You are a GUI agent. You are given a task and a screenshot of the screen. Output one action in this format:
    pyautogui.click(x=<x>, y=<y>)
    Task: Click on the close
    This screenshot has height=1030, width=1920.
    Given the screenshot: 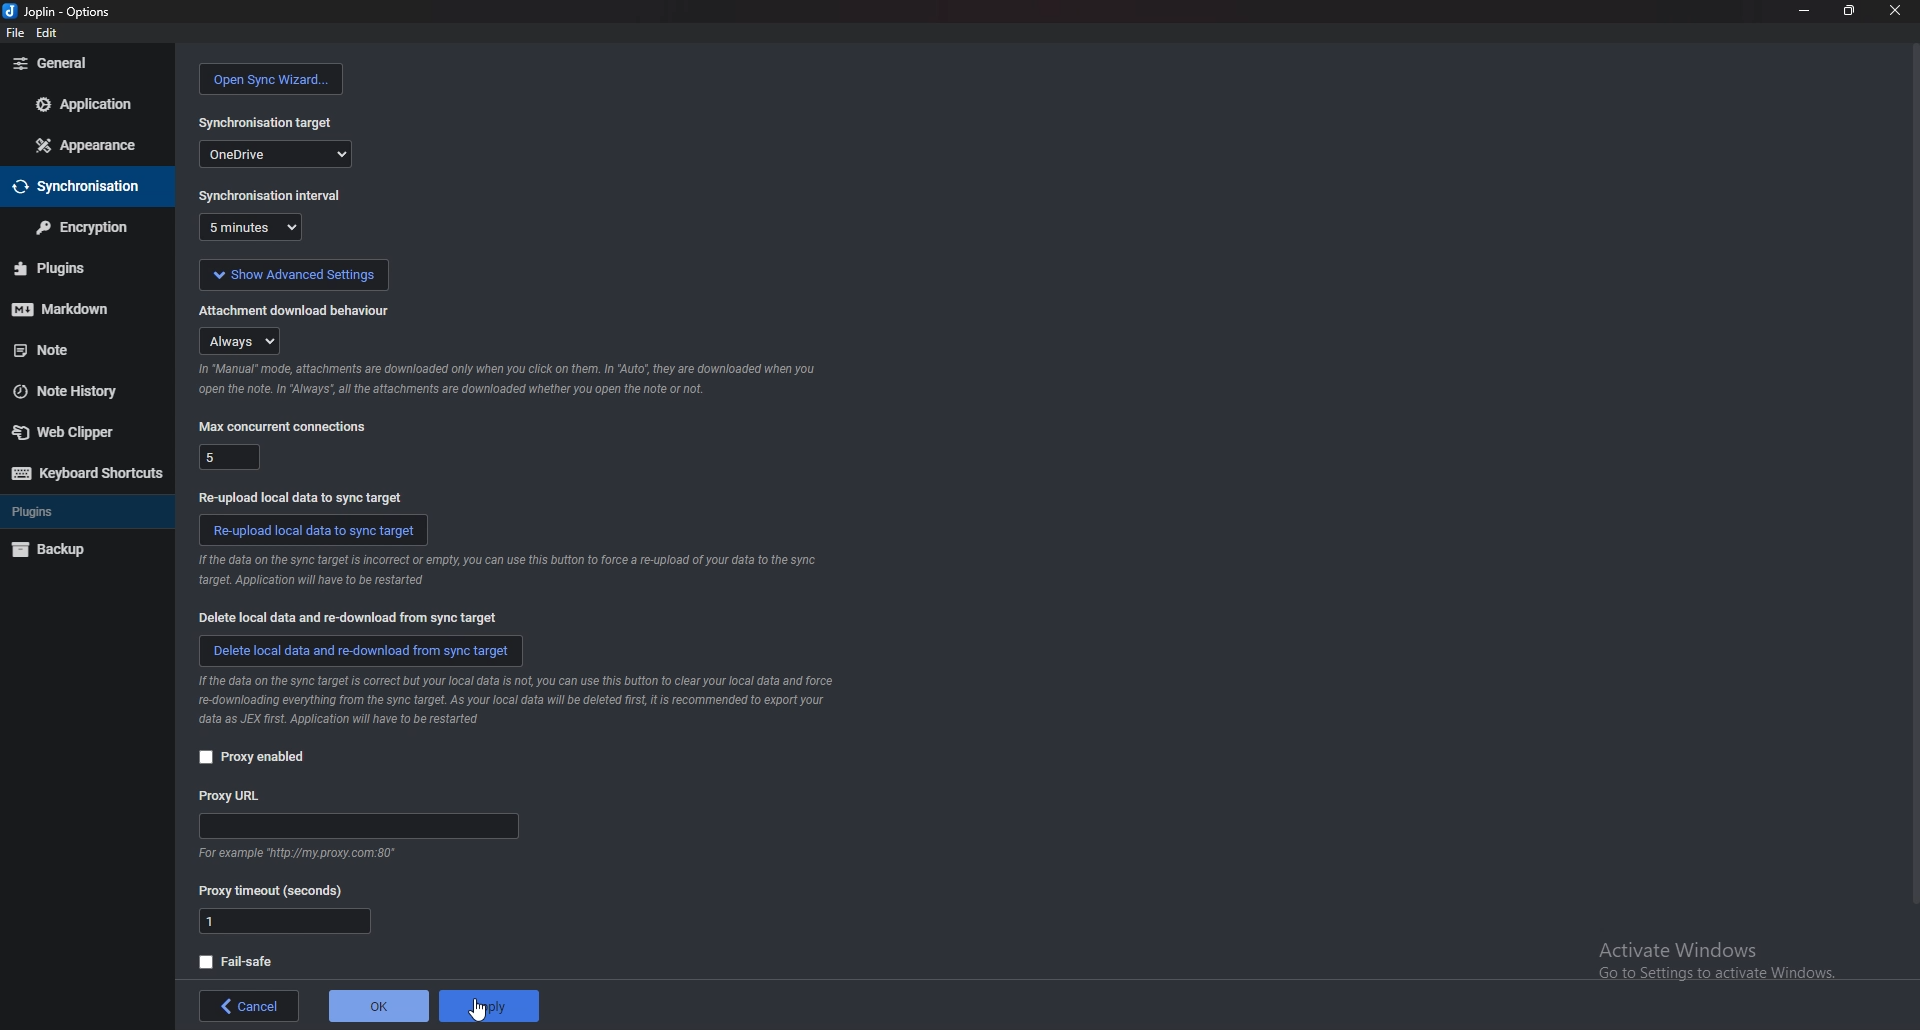 What is the action you would take?
    pyautogui.click(x=1894, y=11)
    